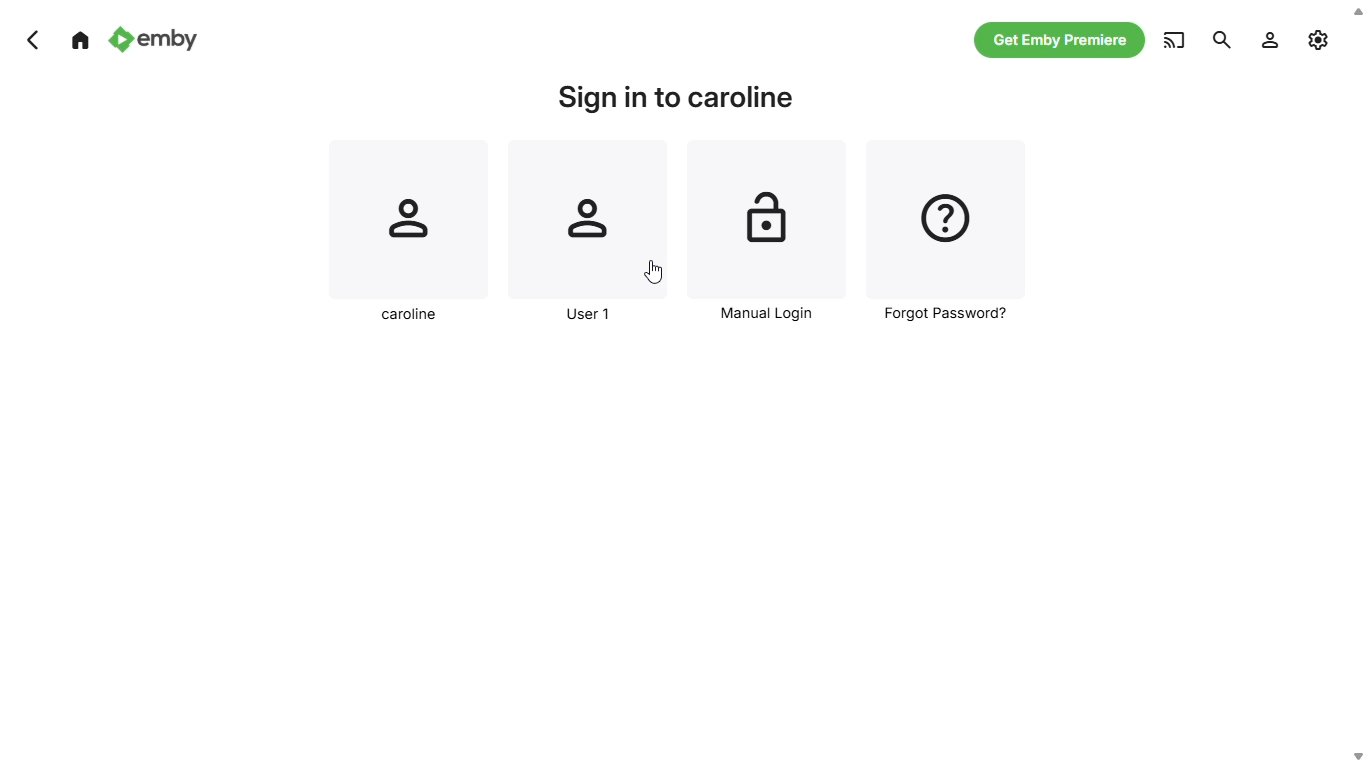 The height and width of the screenshot is (768, 1366). I want to click on manual login, so click(768, 234).